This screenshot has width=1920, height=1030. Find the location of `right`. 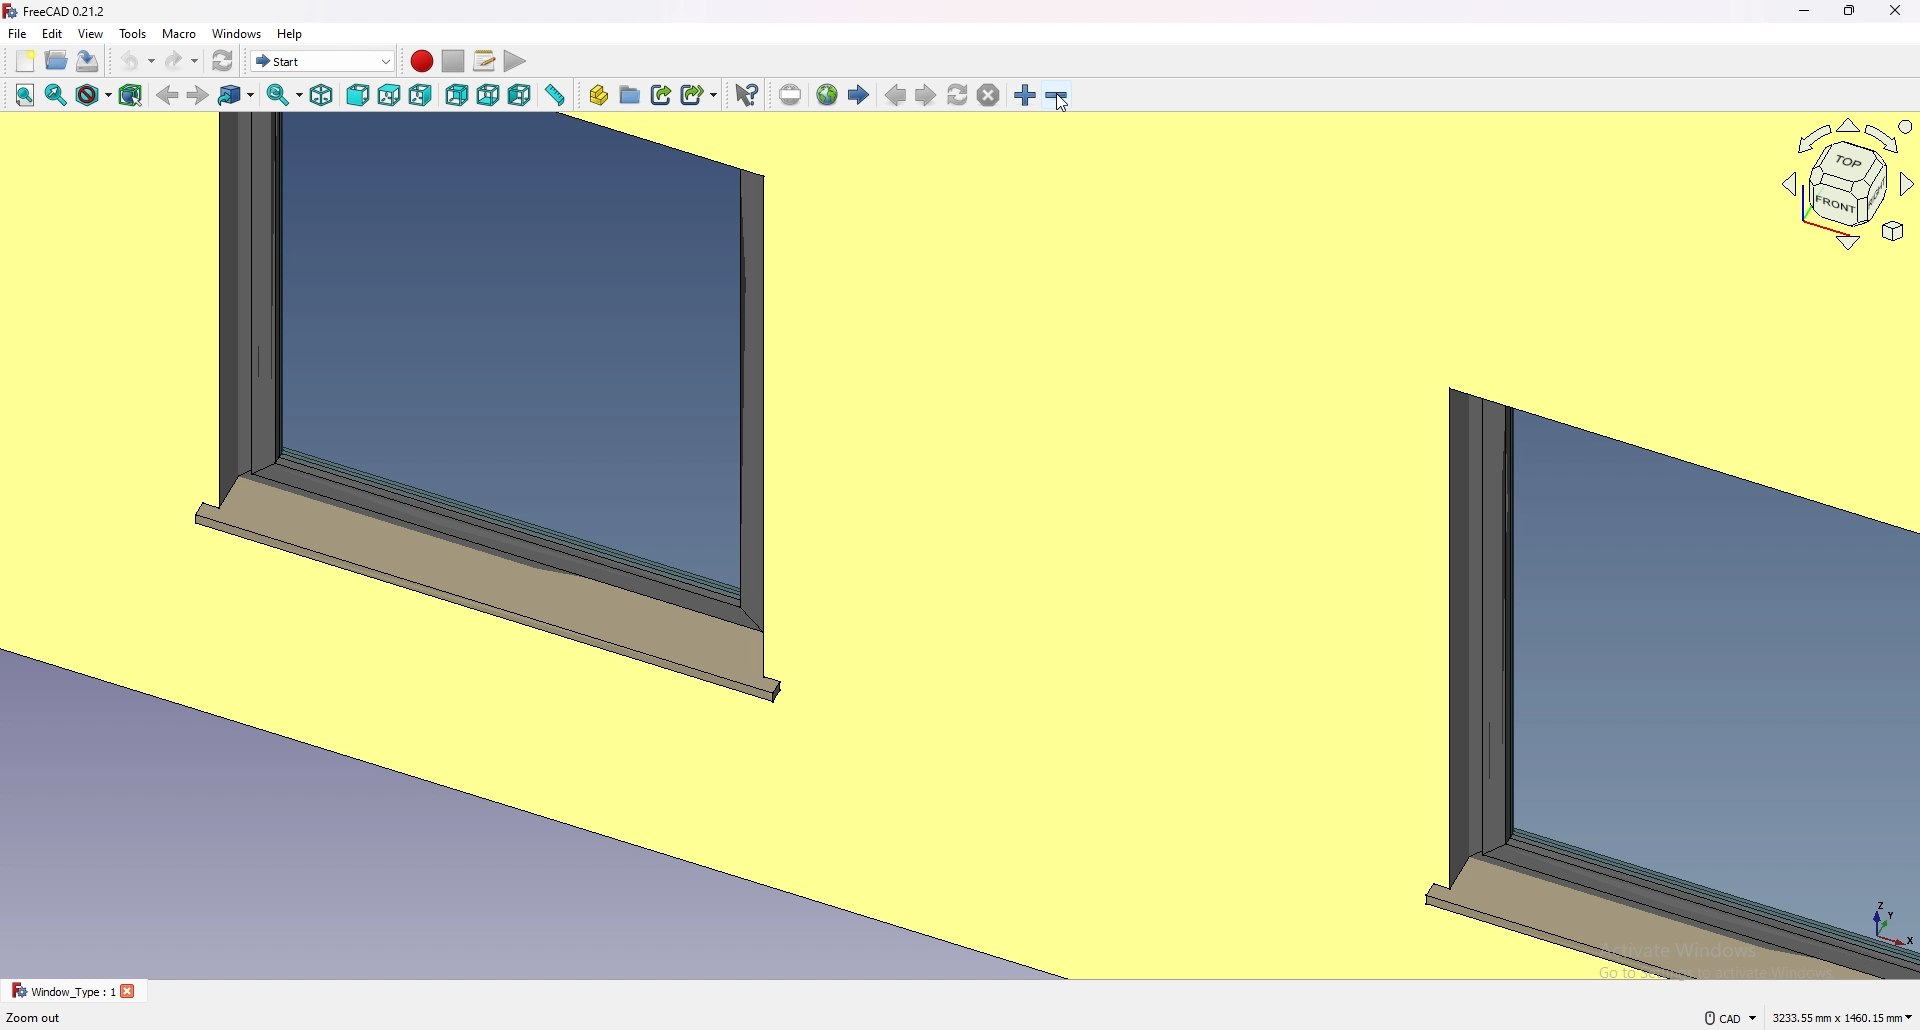

right is located at coordinates (423, 94).